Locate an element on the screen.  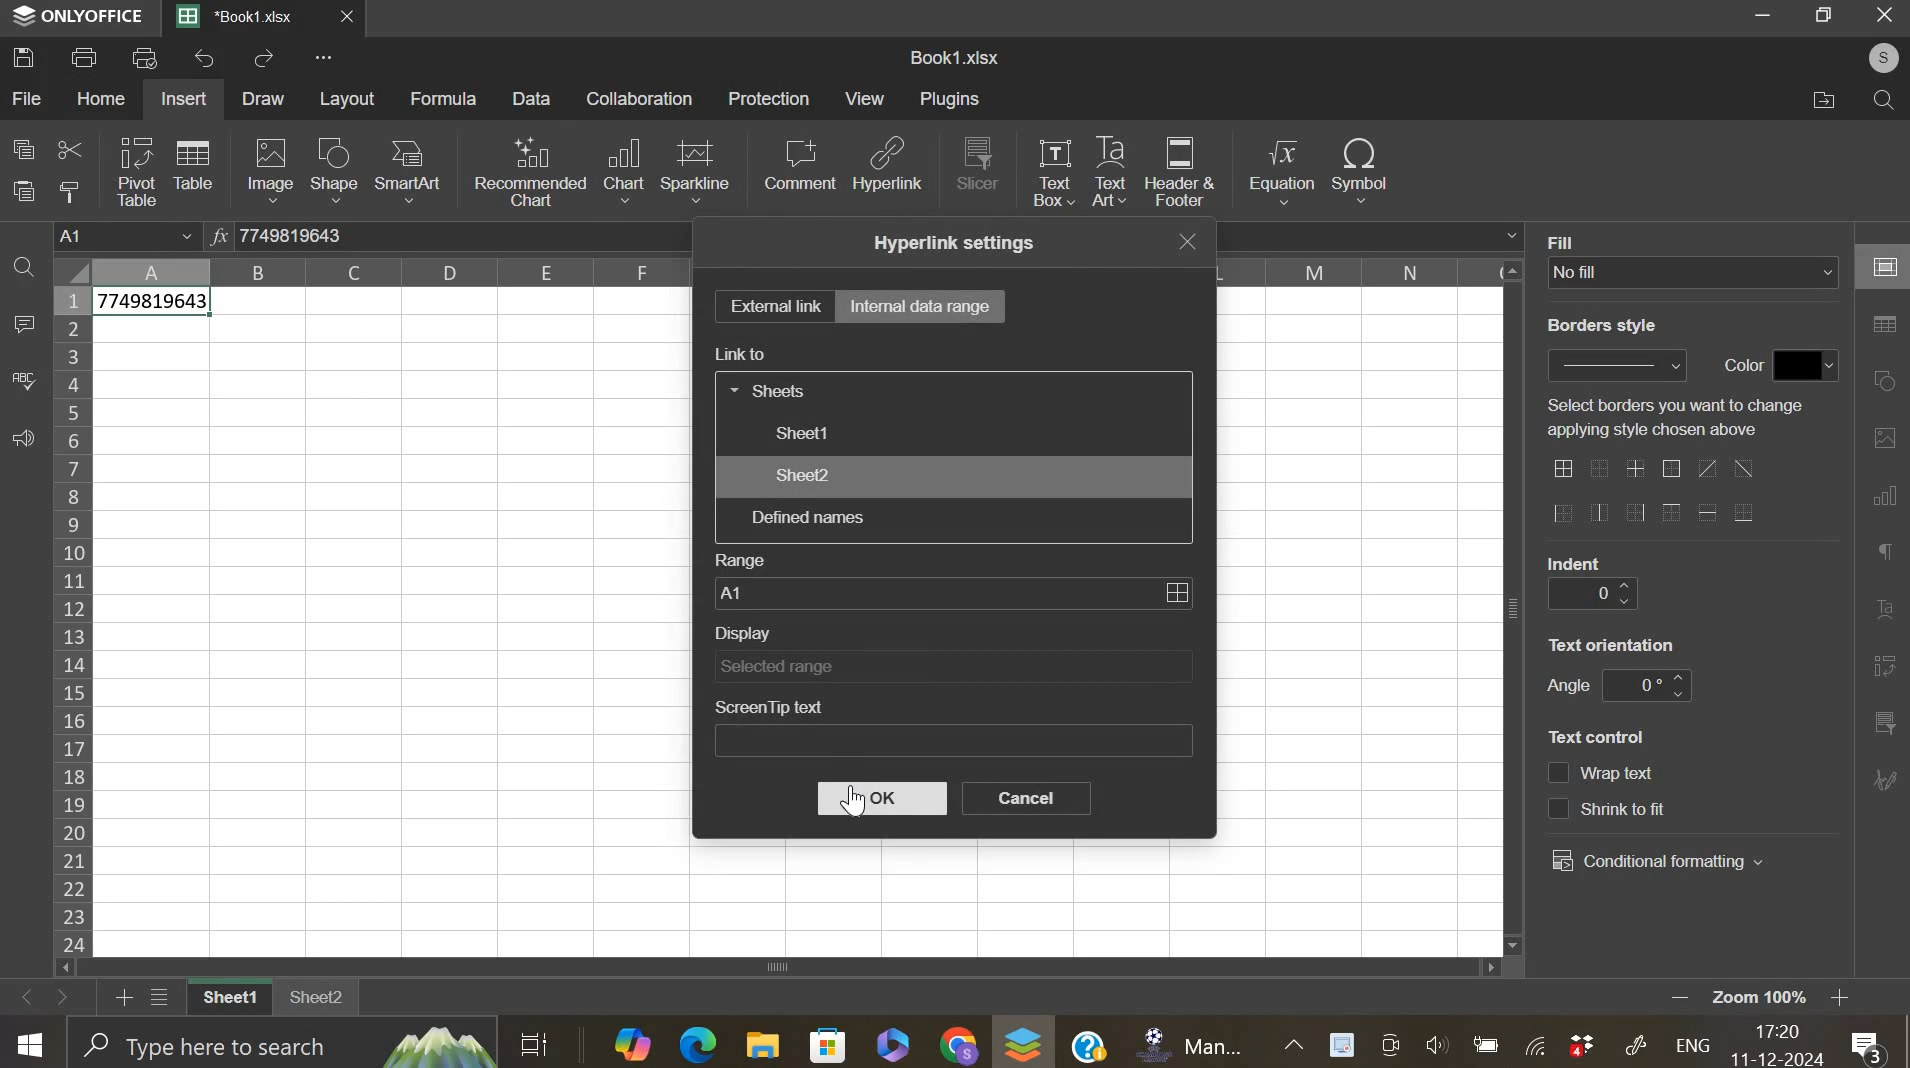
zoom is located at coordinates (1787, 999).